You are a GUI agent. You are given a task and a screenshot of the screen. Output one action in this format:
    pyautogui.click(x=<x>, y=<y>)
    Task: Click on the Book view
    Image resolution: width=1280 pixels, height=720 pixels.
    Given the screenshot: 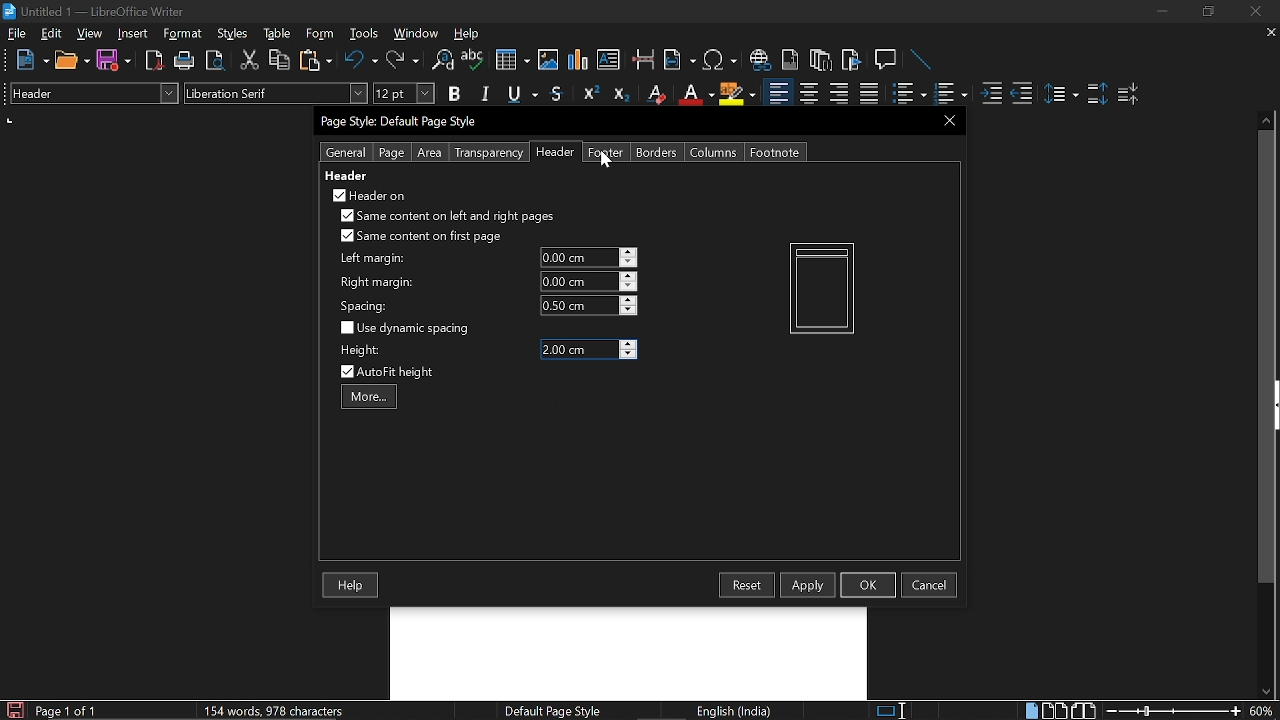 What is the action you would take?
    pyautogui.click(x=1086, y=710)
    